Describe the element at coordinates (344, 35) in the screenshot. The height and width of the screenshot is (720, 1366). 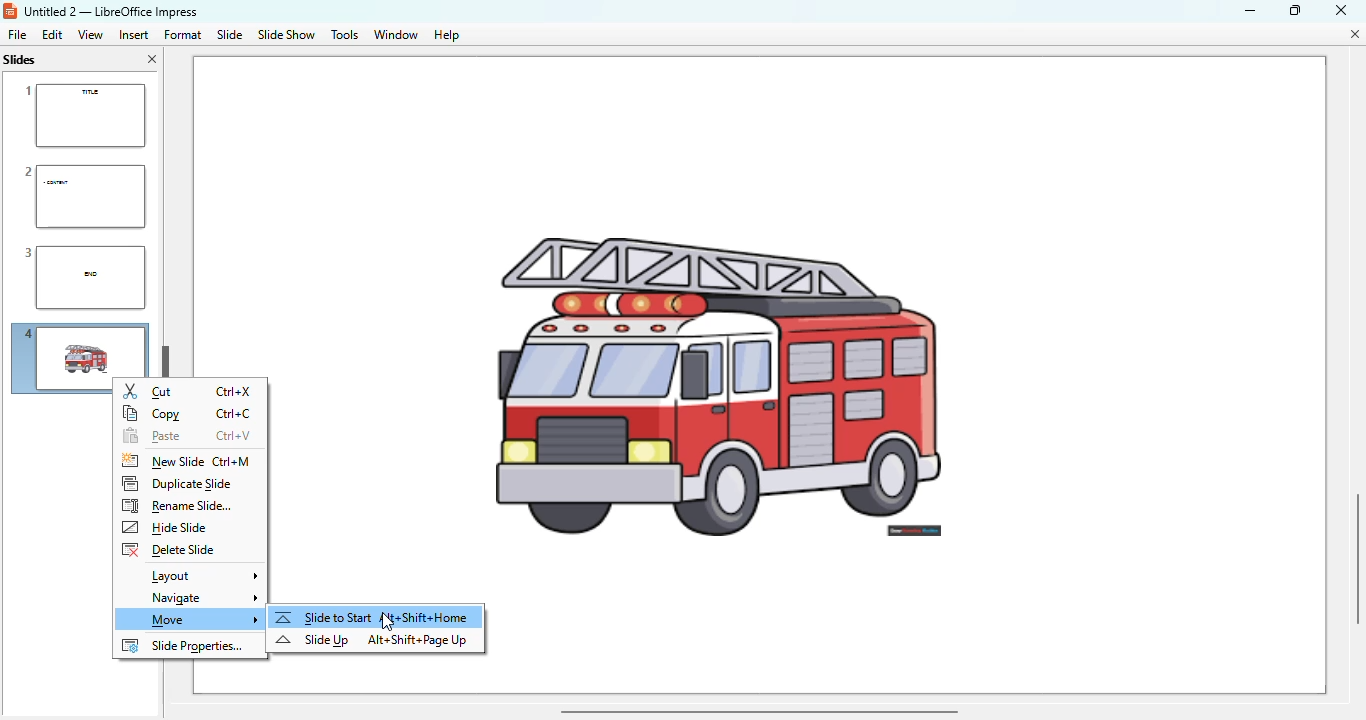
I see `tools` at that location.